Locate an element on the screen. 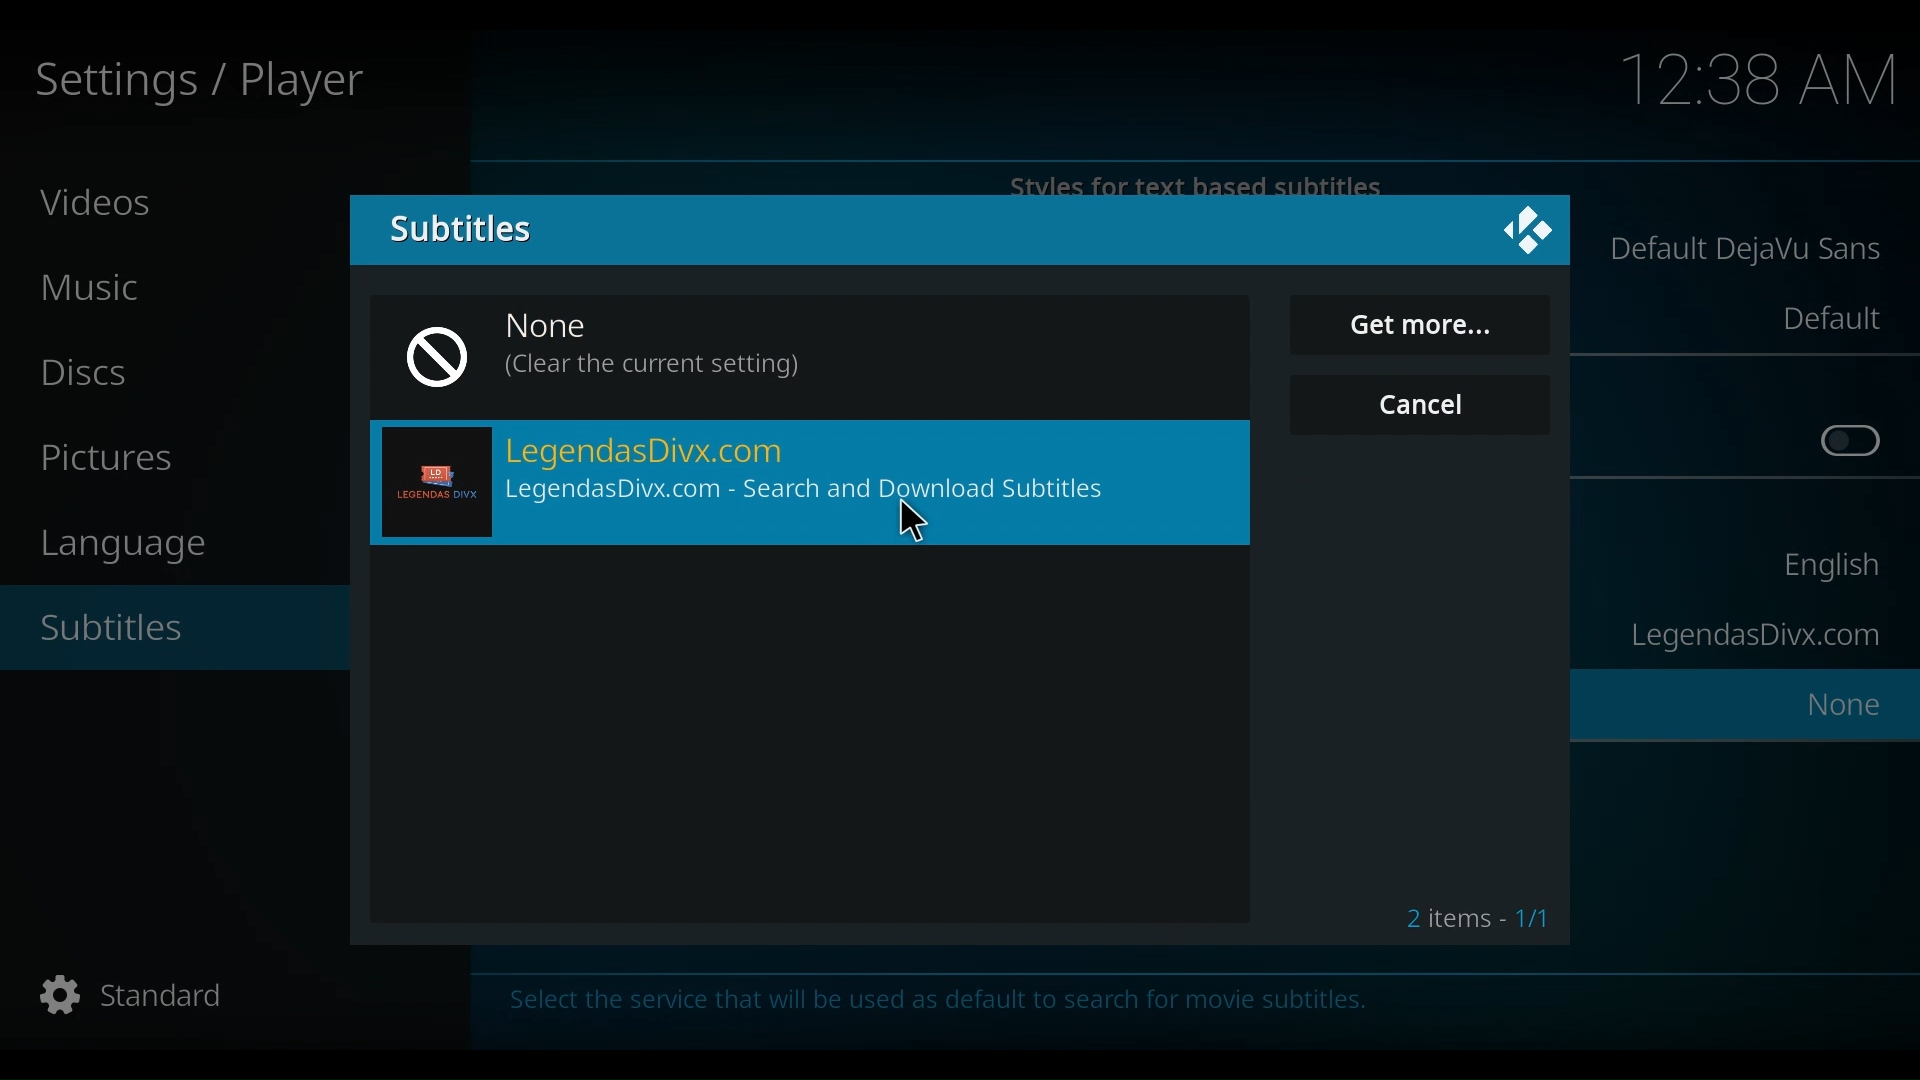 The height and width of the screenshot is (1080, 1920). Default is located at coordinates (1829, 318).